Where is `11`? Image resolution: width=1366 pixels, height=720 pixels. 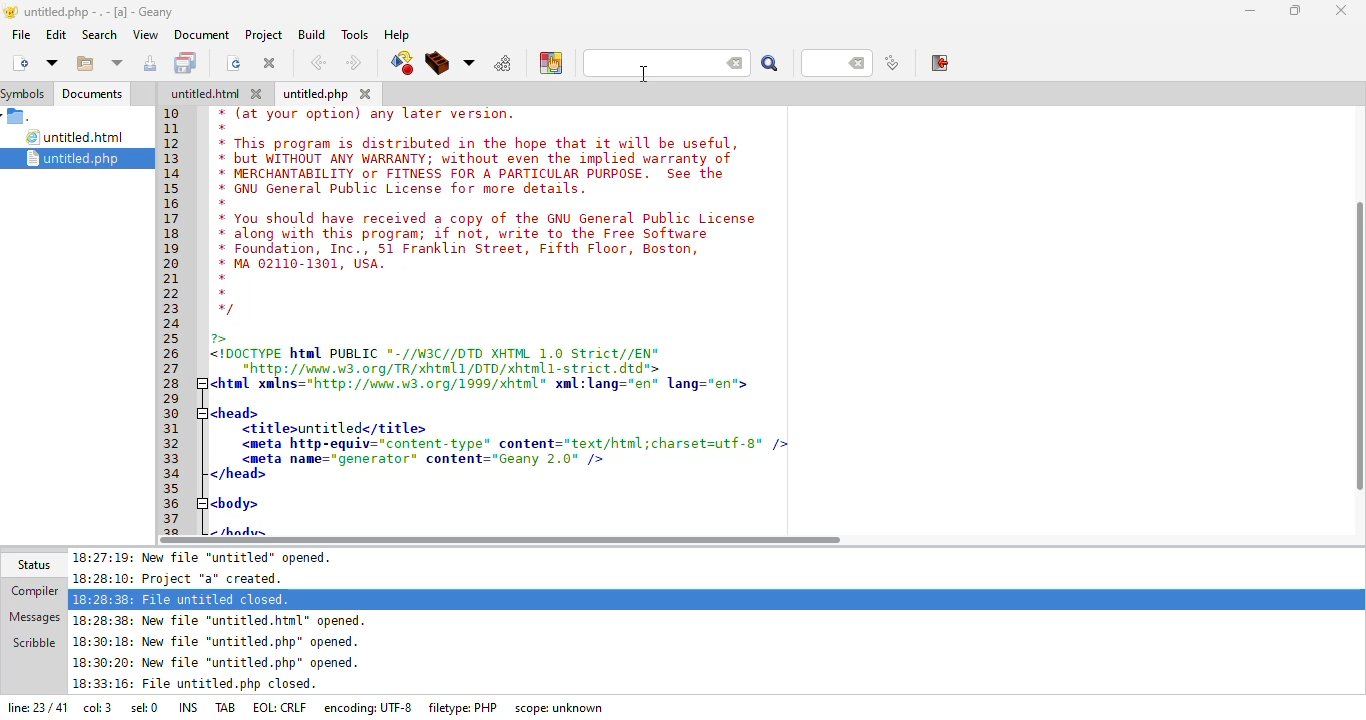 11 is located at coordinates (173, 131).